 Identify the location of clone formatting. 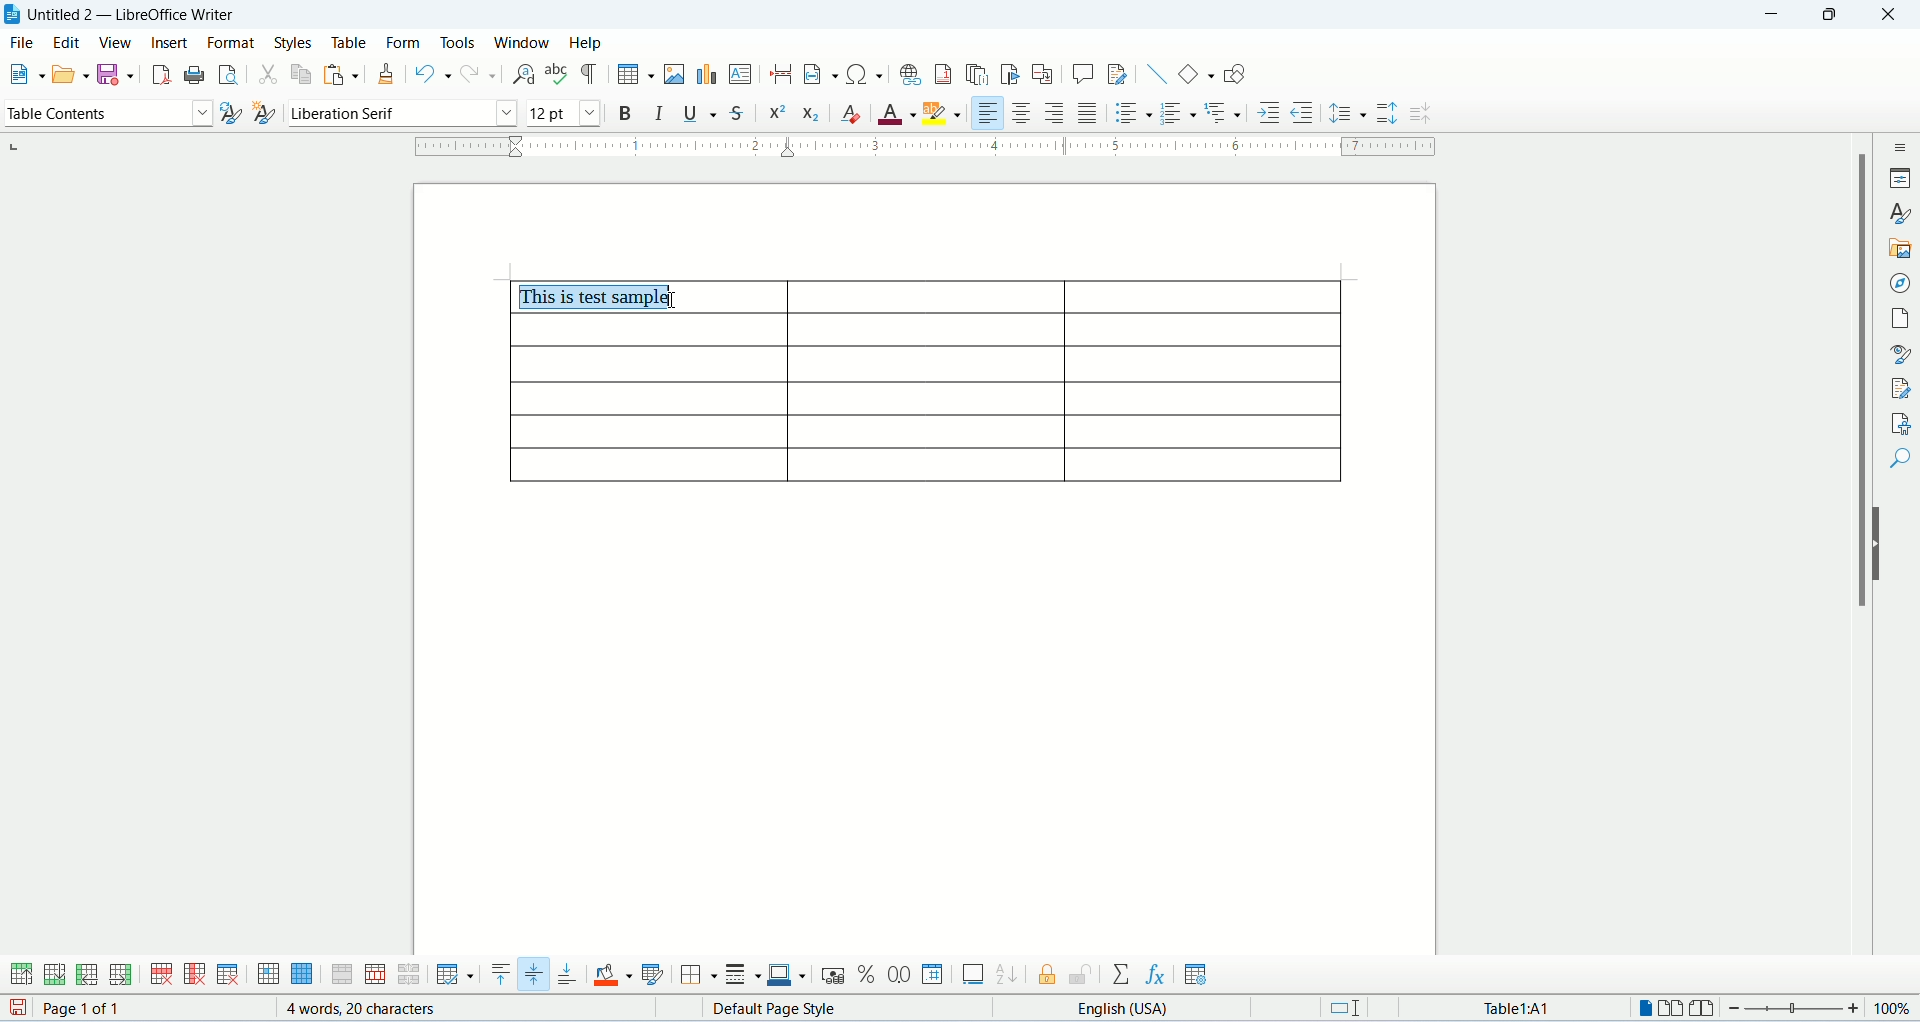
(388, 73).